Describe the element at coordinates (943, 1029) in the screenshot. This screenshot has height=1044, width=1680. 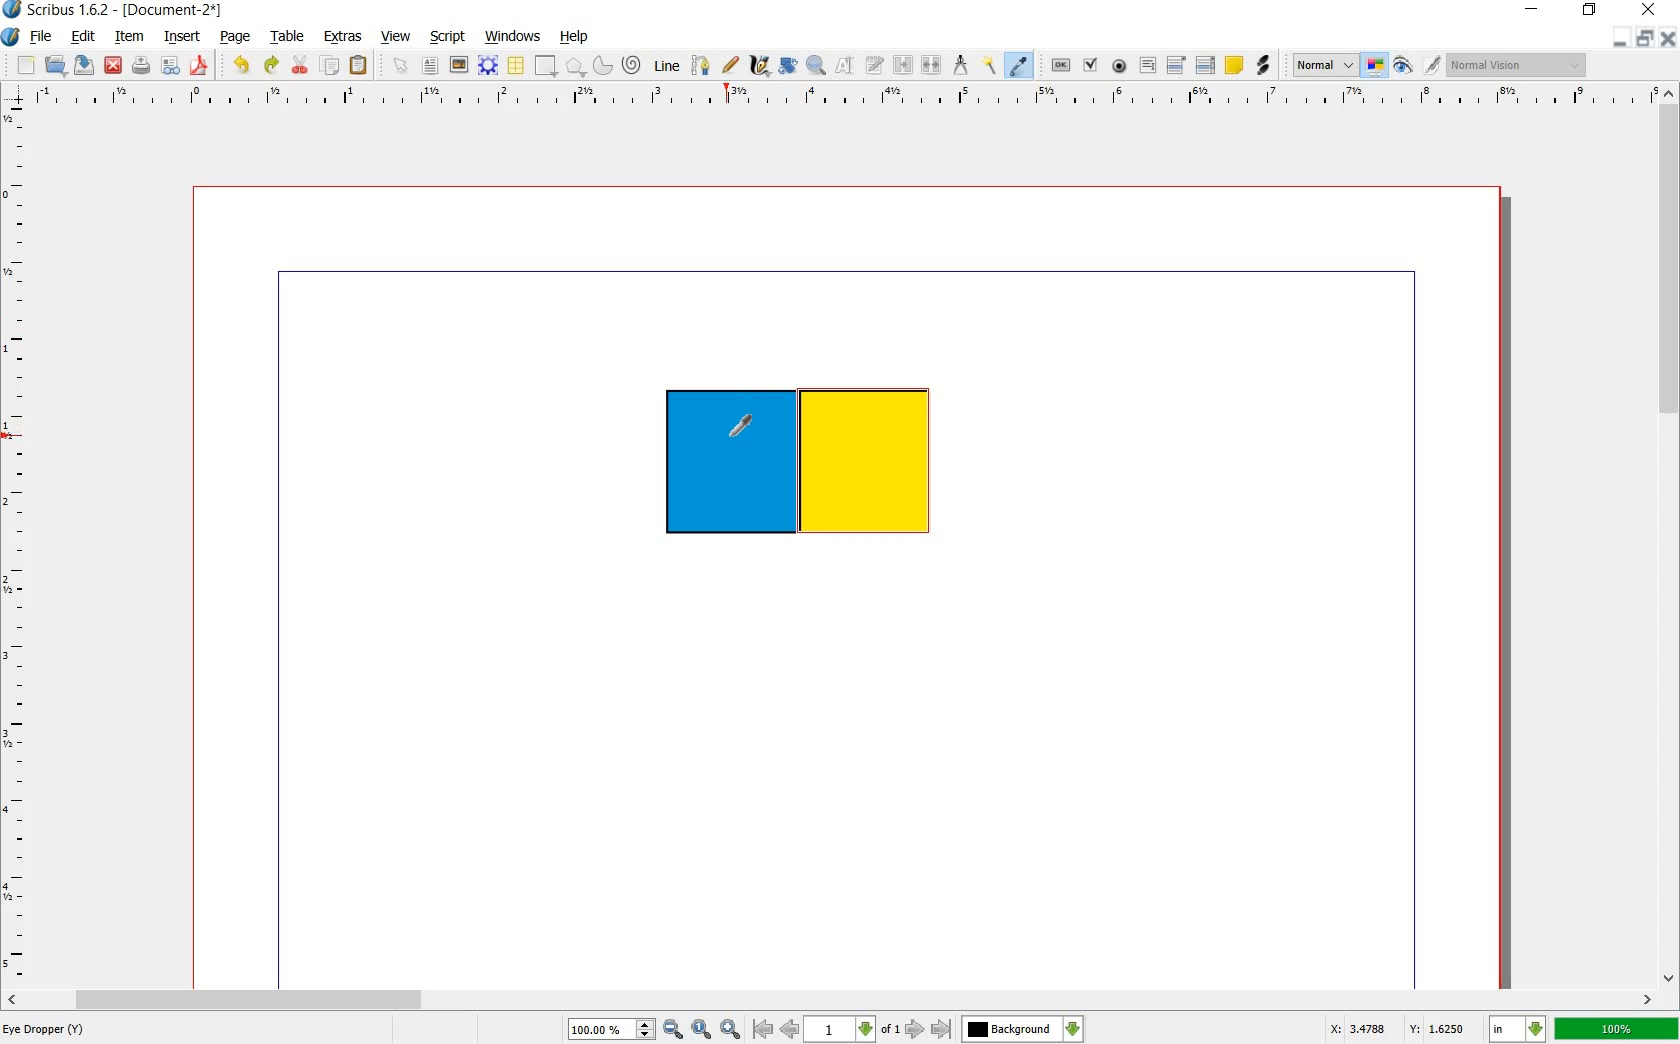
I see `go to last page` at that location.